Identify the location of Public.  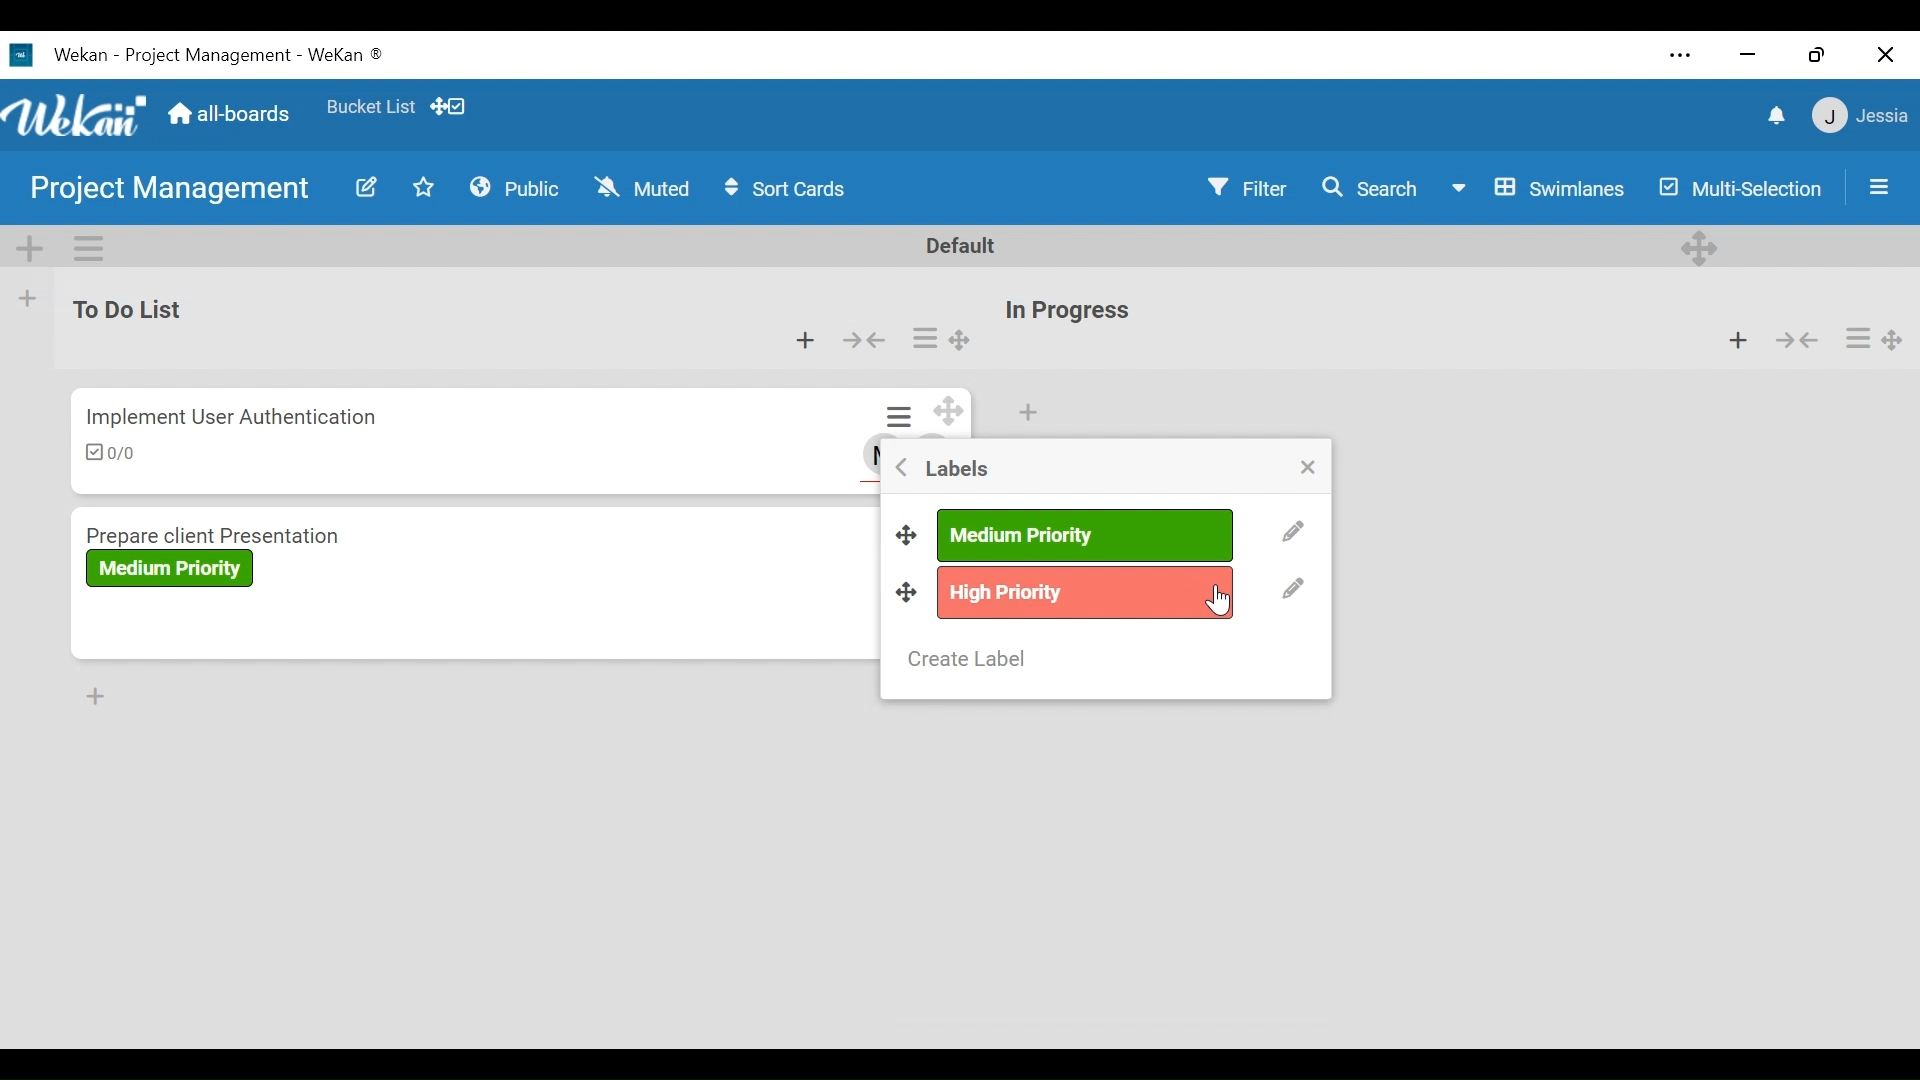
(515, 186).